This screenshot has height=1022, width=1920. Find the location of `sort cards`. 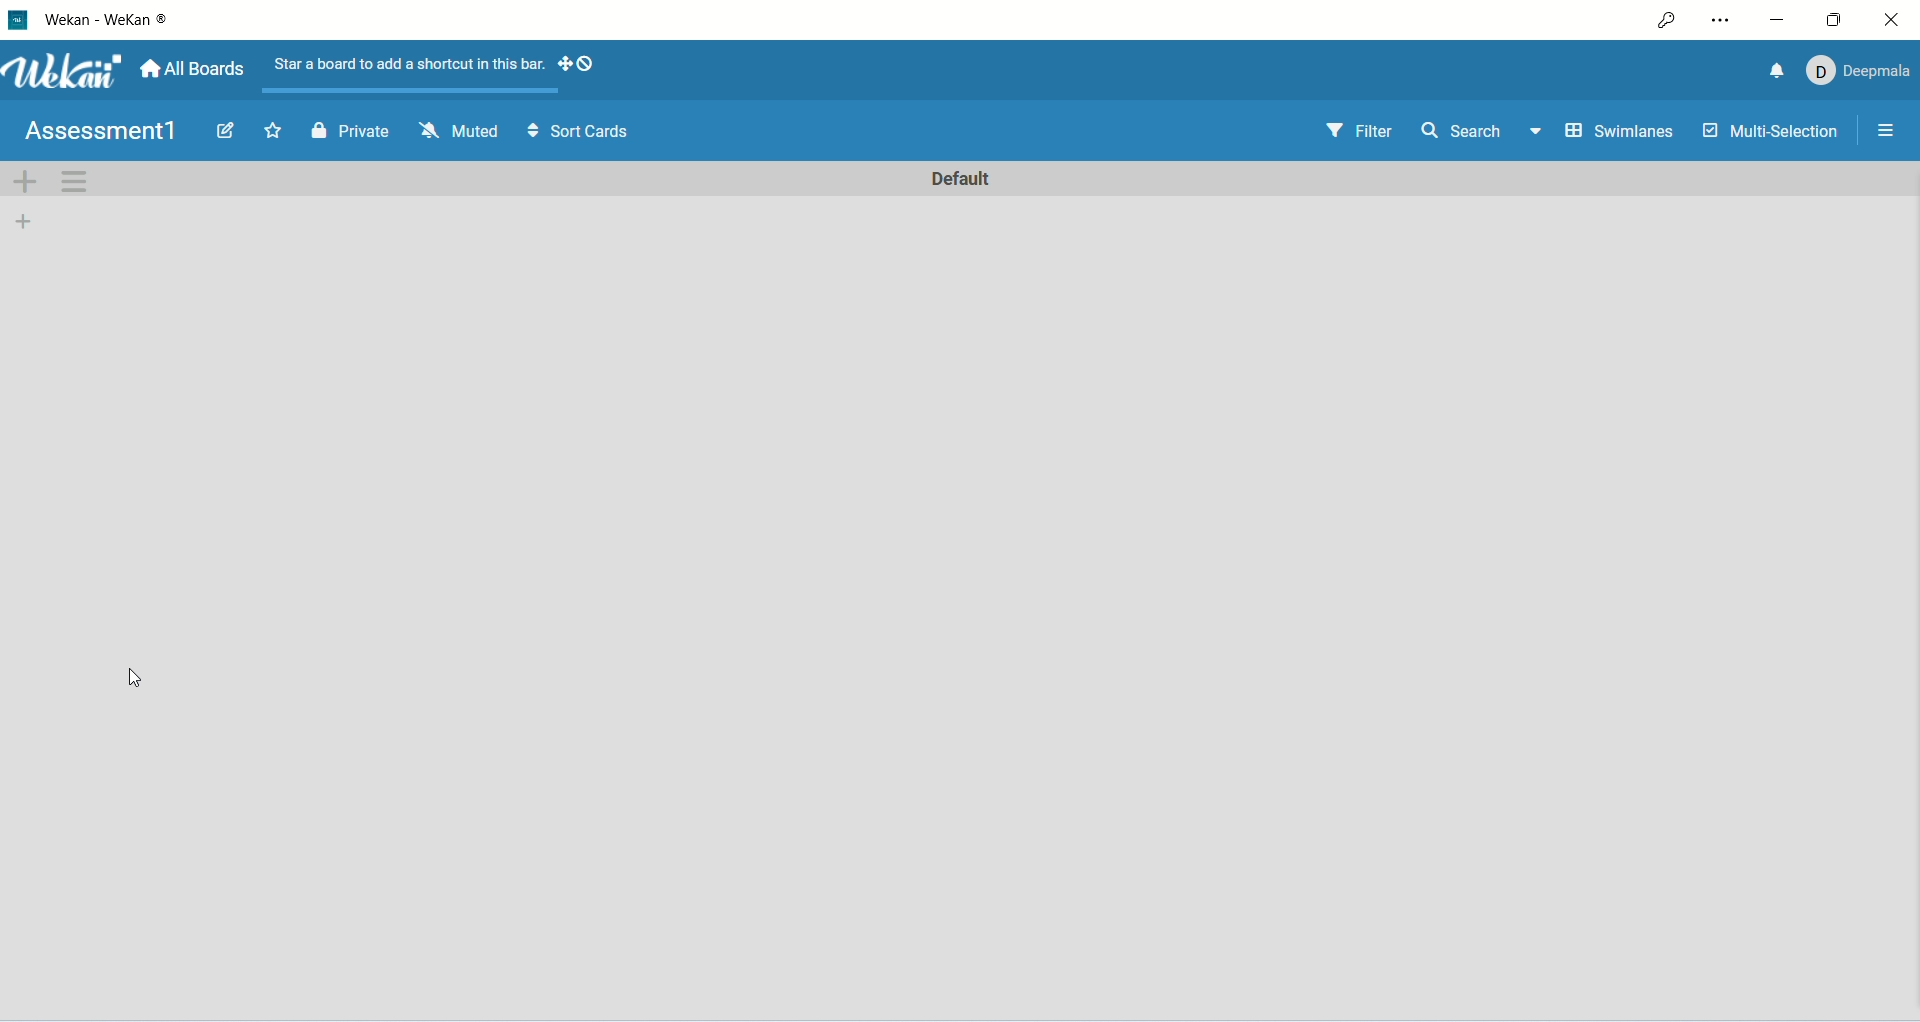

sort cards is located at coordinates (578, 132).